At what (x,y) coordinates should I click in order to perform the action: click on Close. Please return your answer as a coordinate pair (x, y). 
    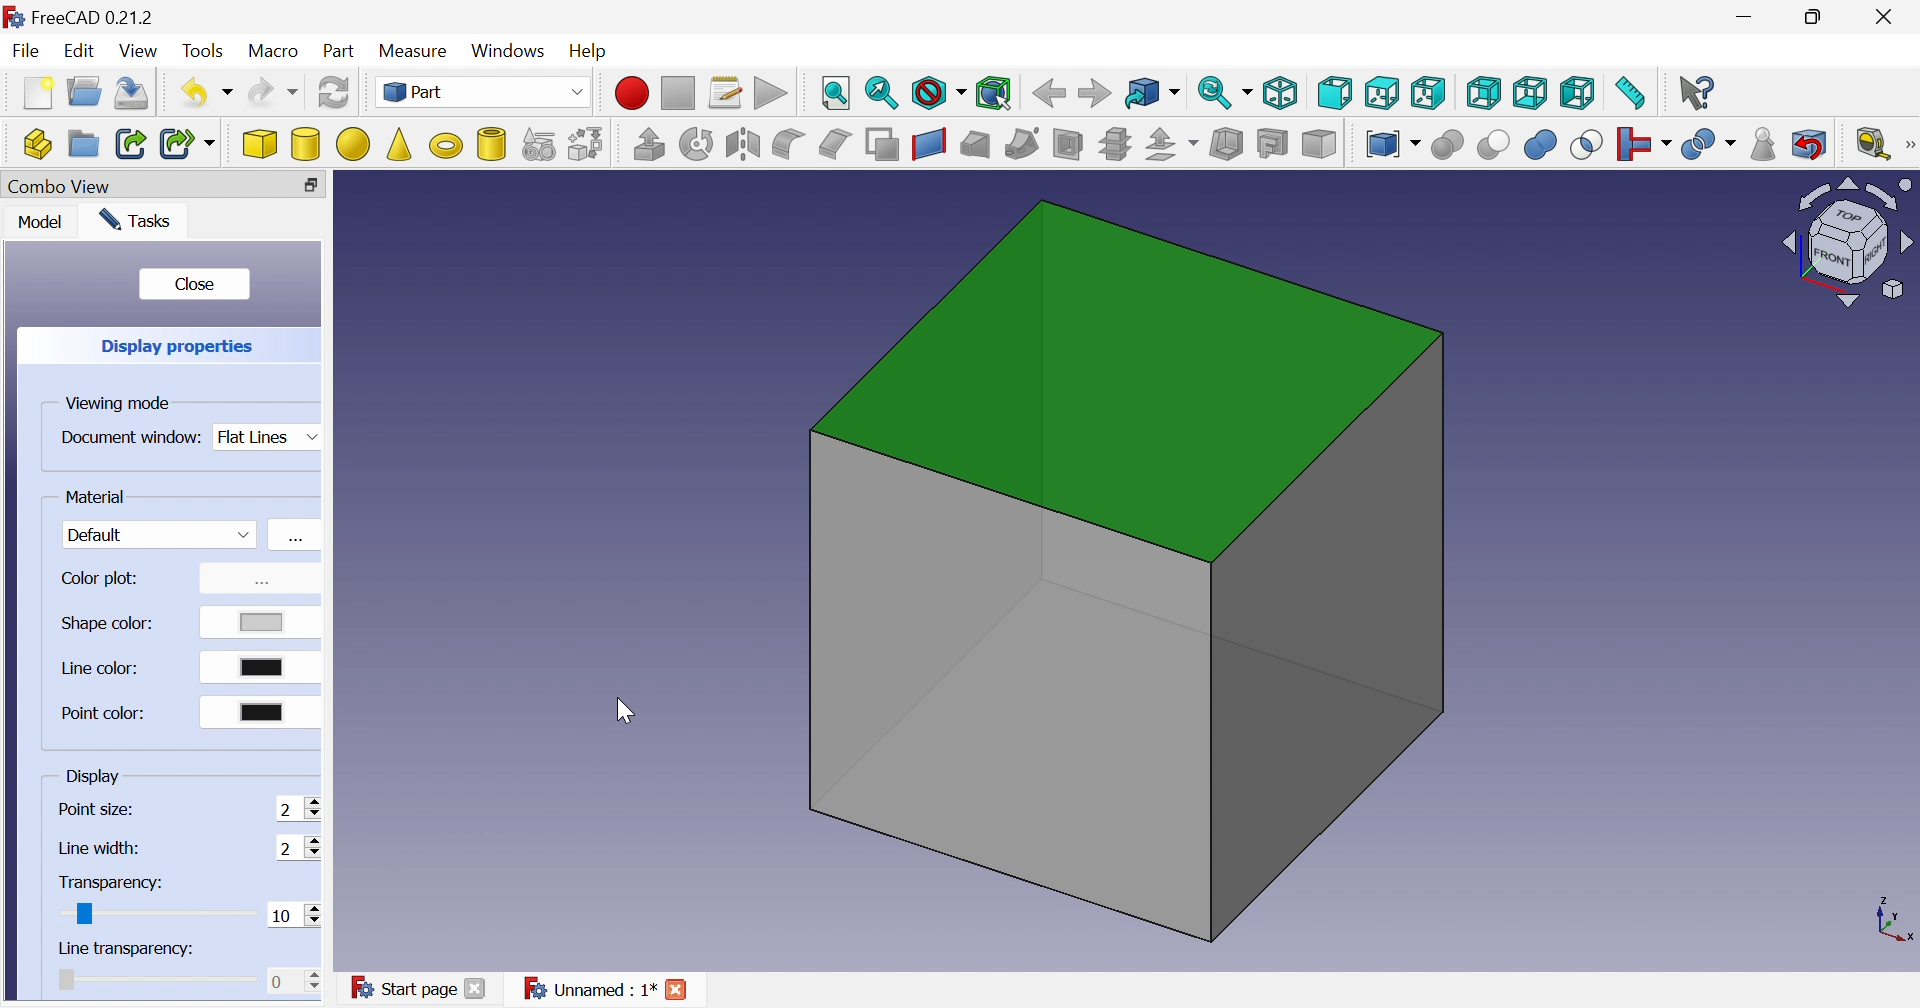
    Looking at the image, I should click on (474, 991).